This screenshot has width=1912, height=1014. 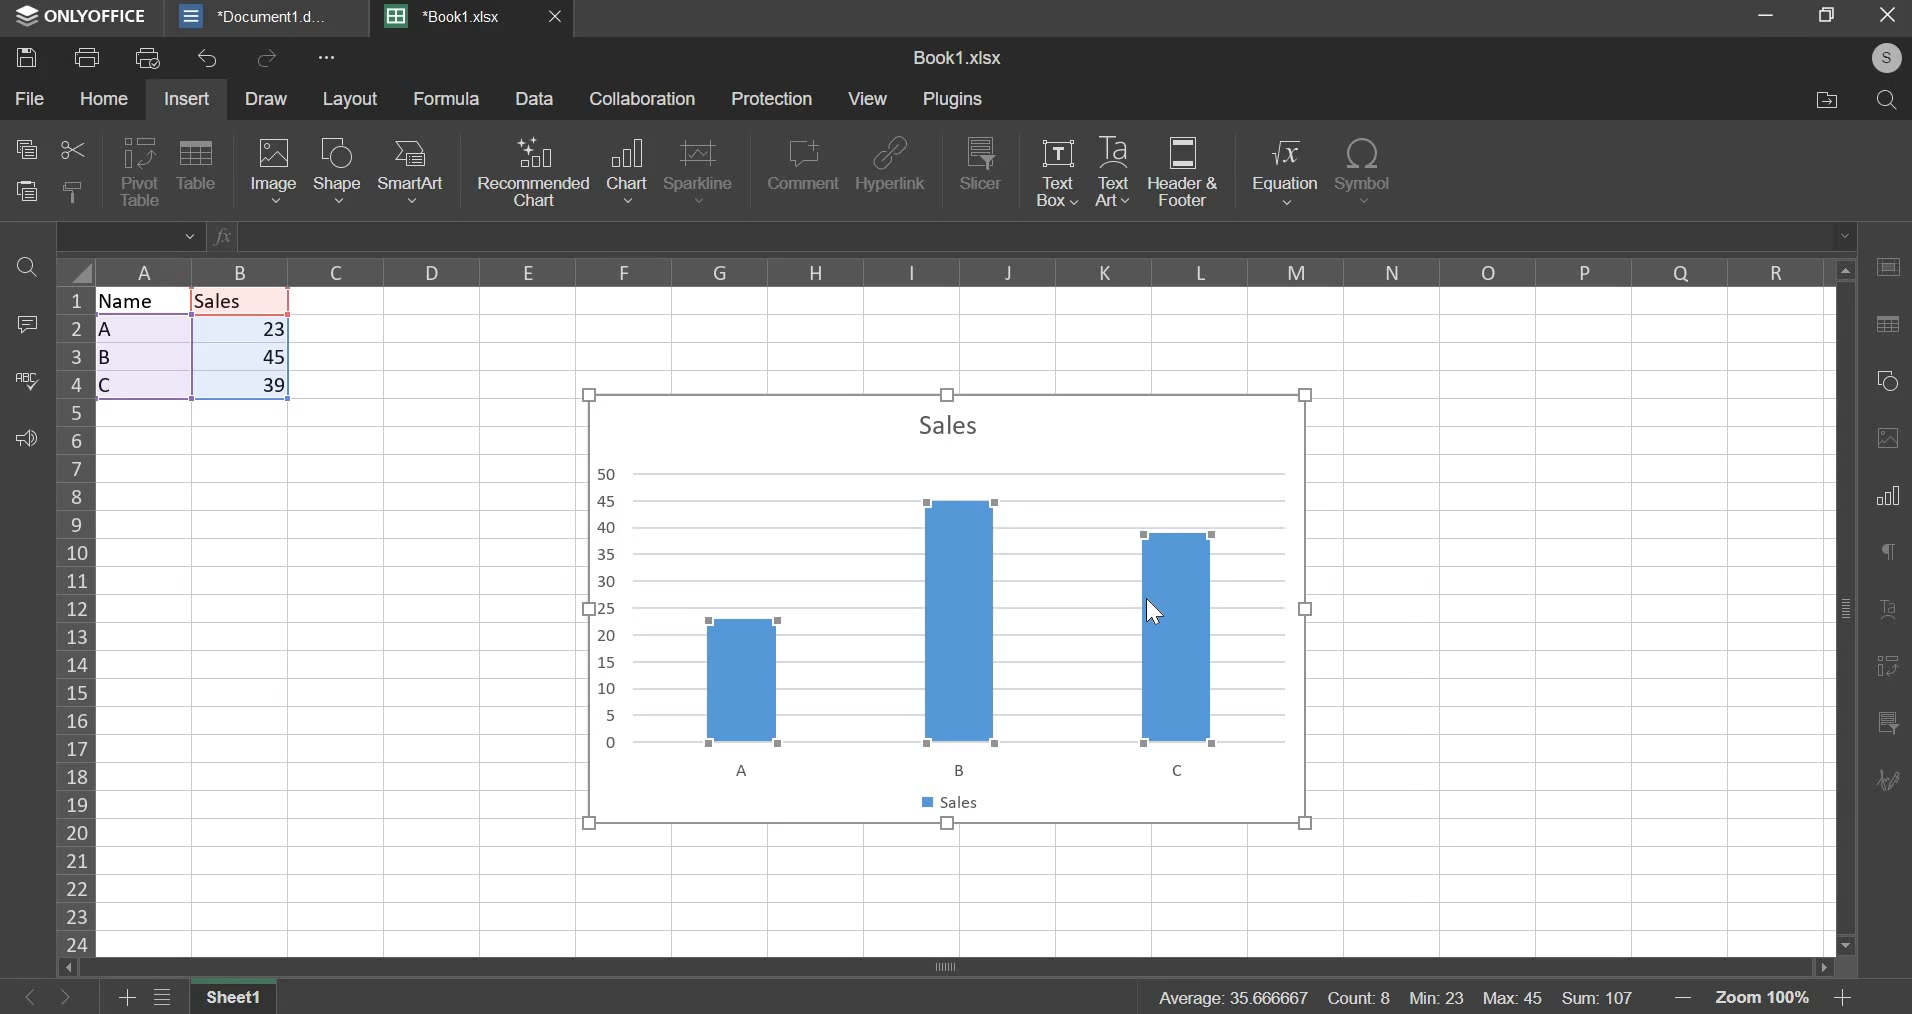 I want to click on Search/Replace Tool, so click(x=1886, y=326).